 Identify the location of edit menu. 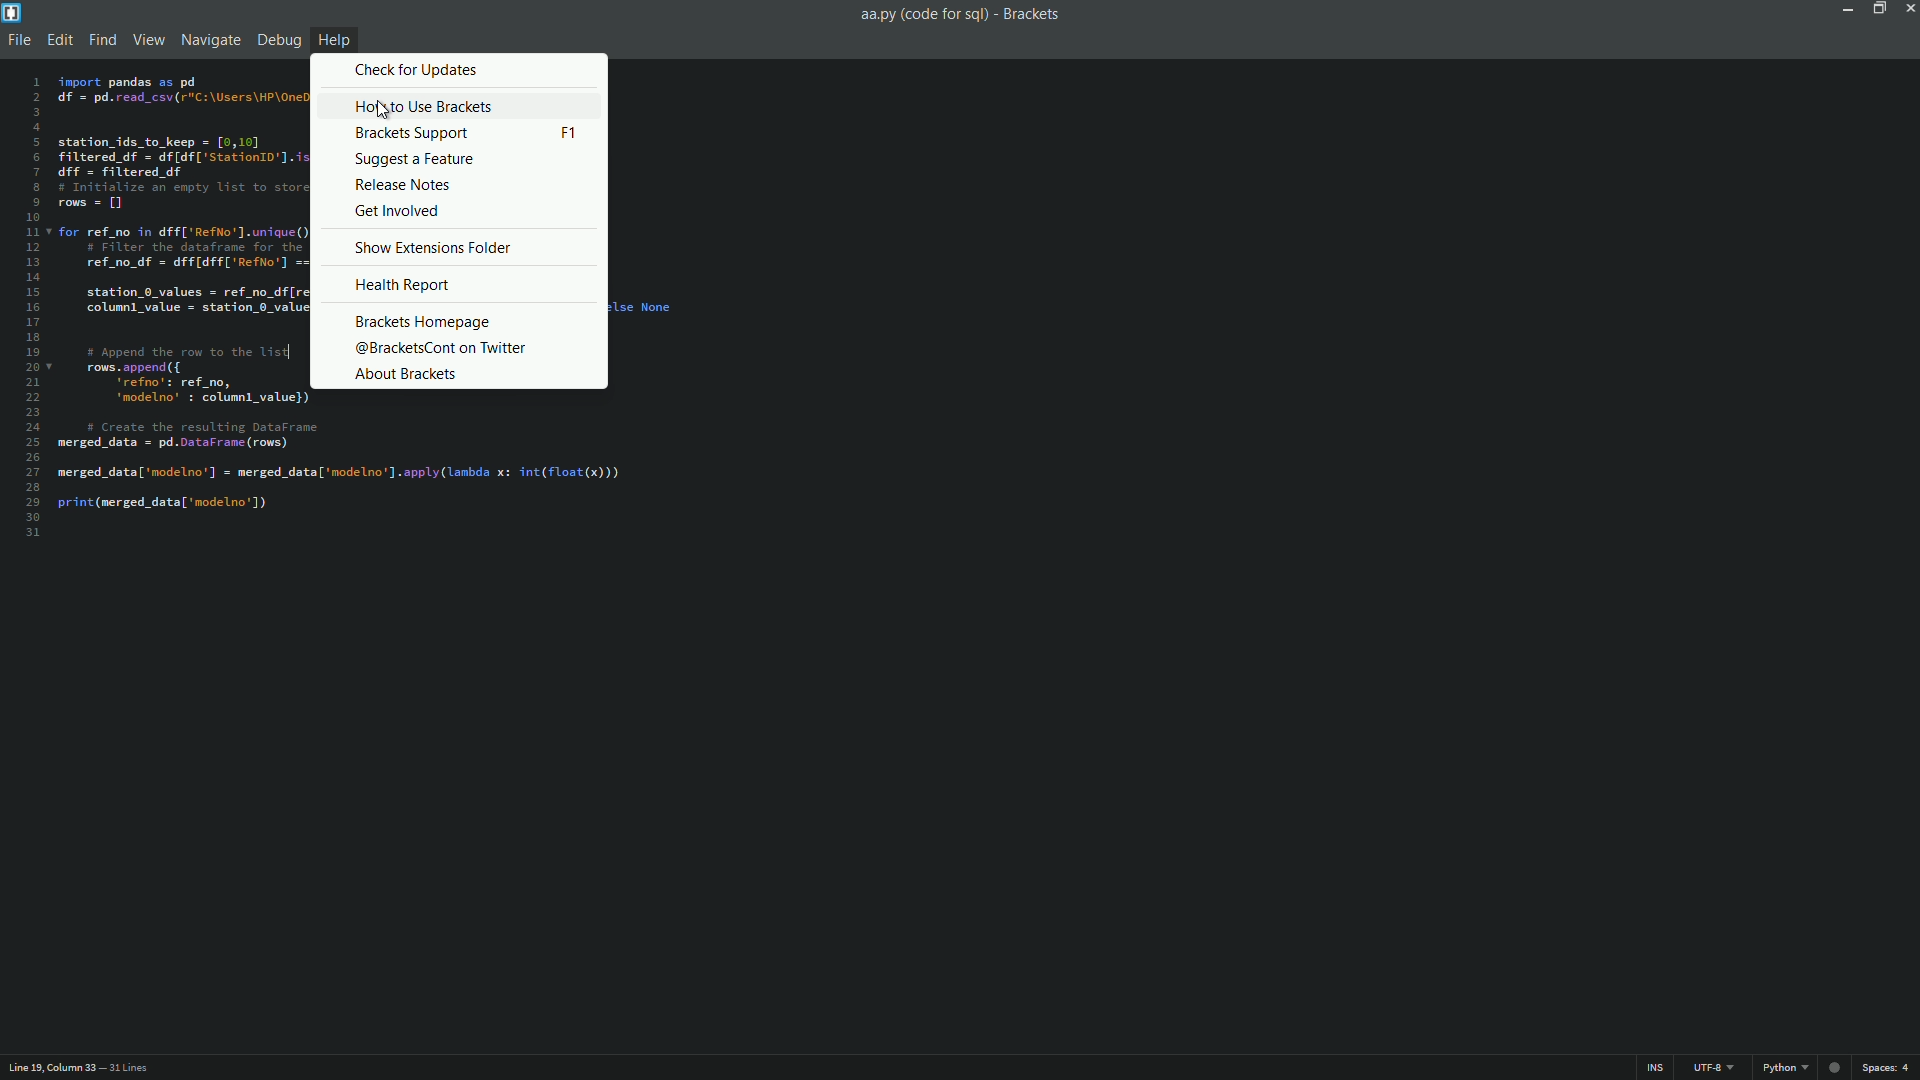
(58, 41).